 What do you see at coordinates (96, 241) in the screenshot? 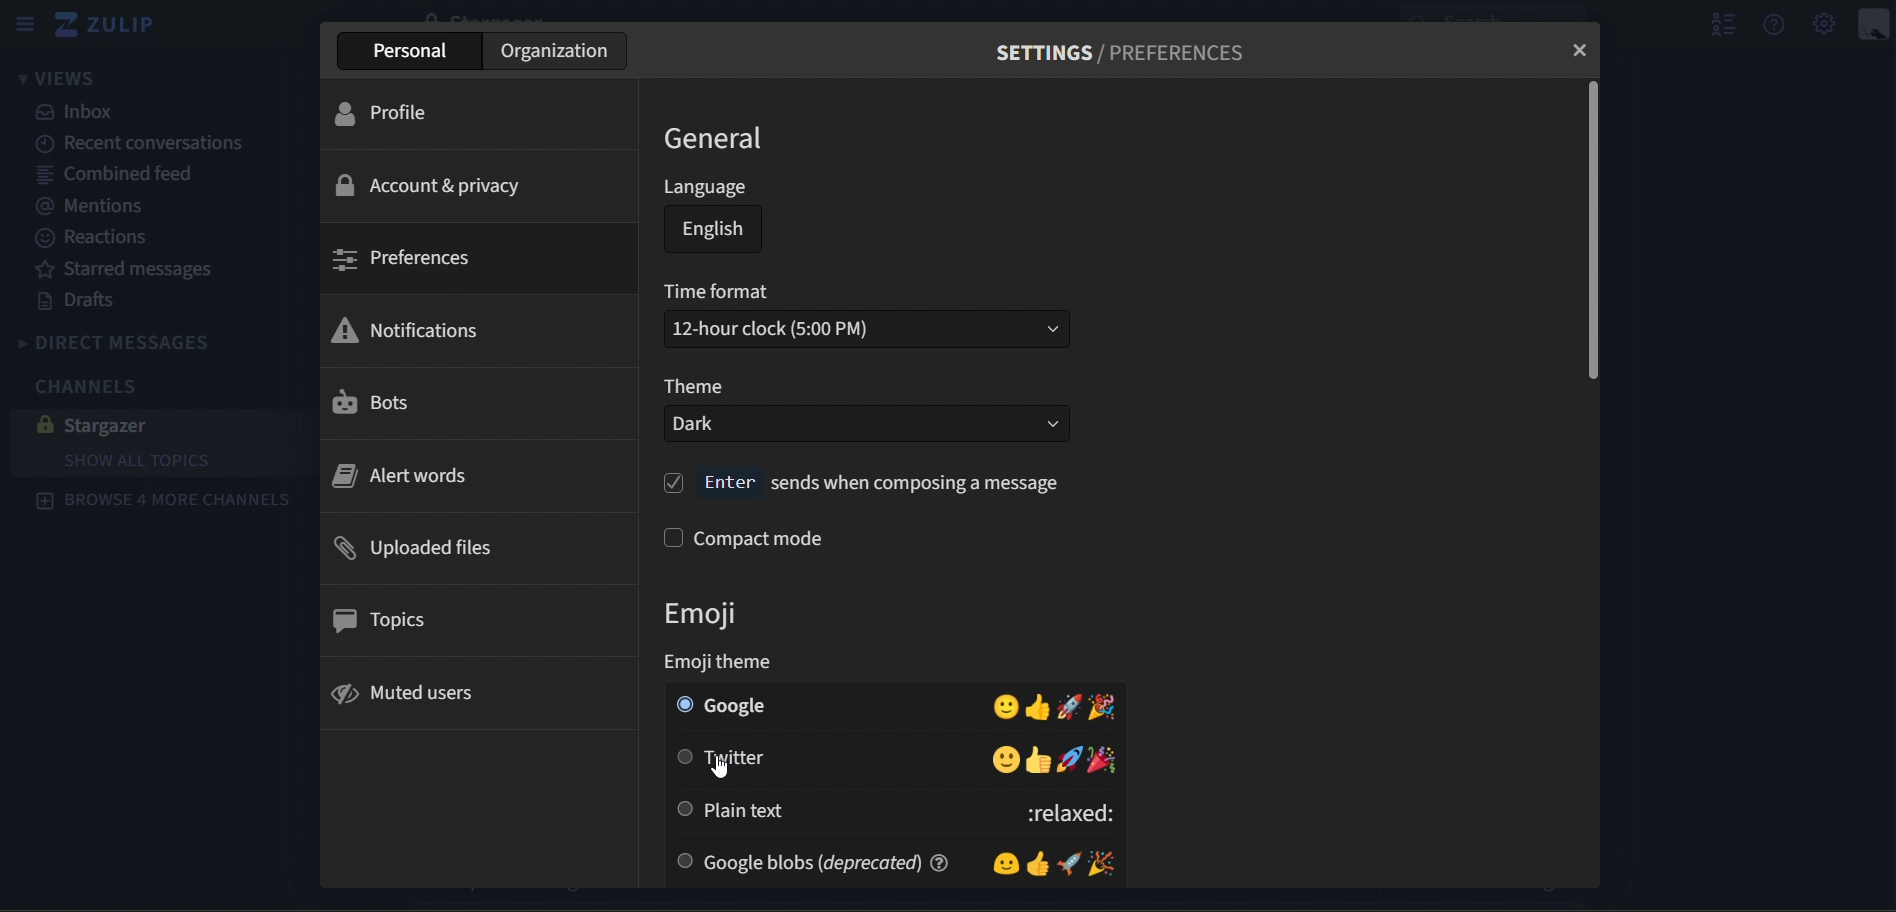
I see `reactions` at bounding box center [96, 241].